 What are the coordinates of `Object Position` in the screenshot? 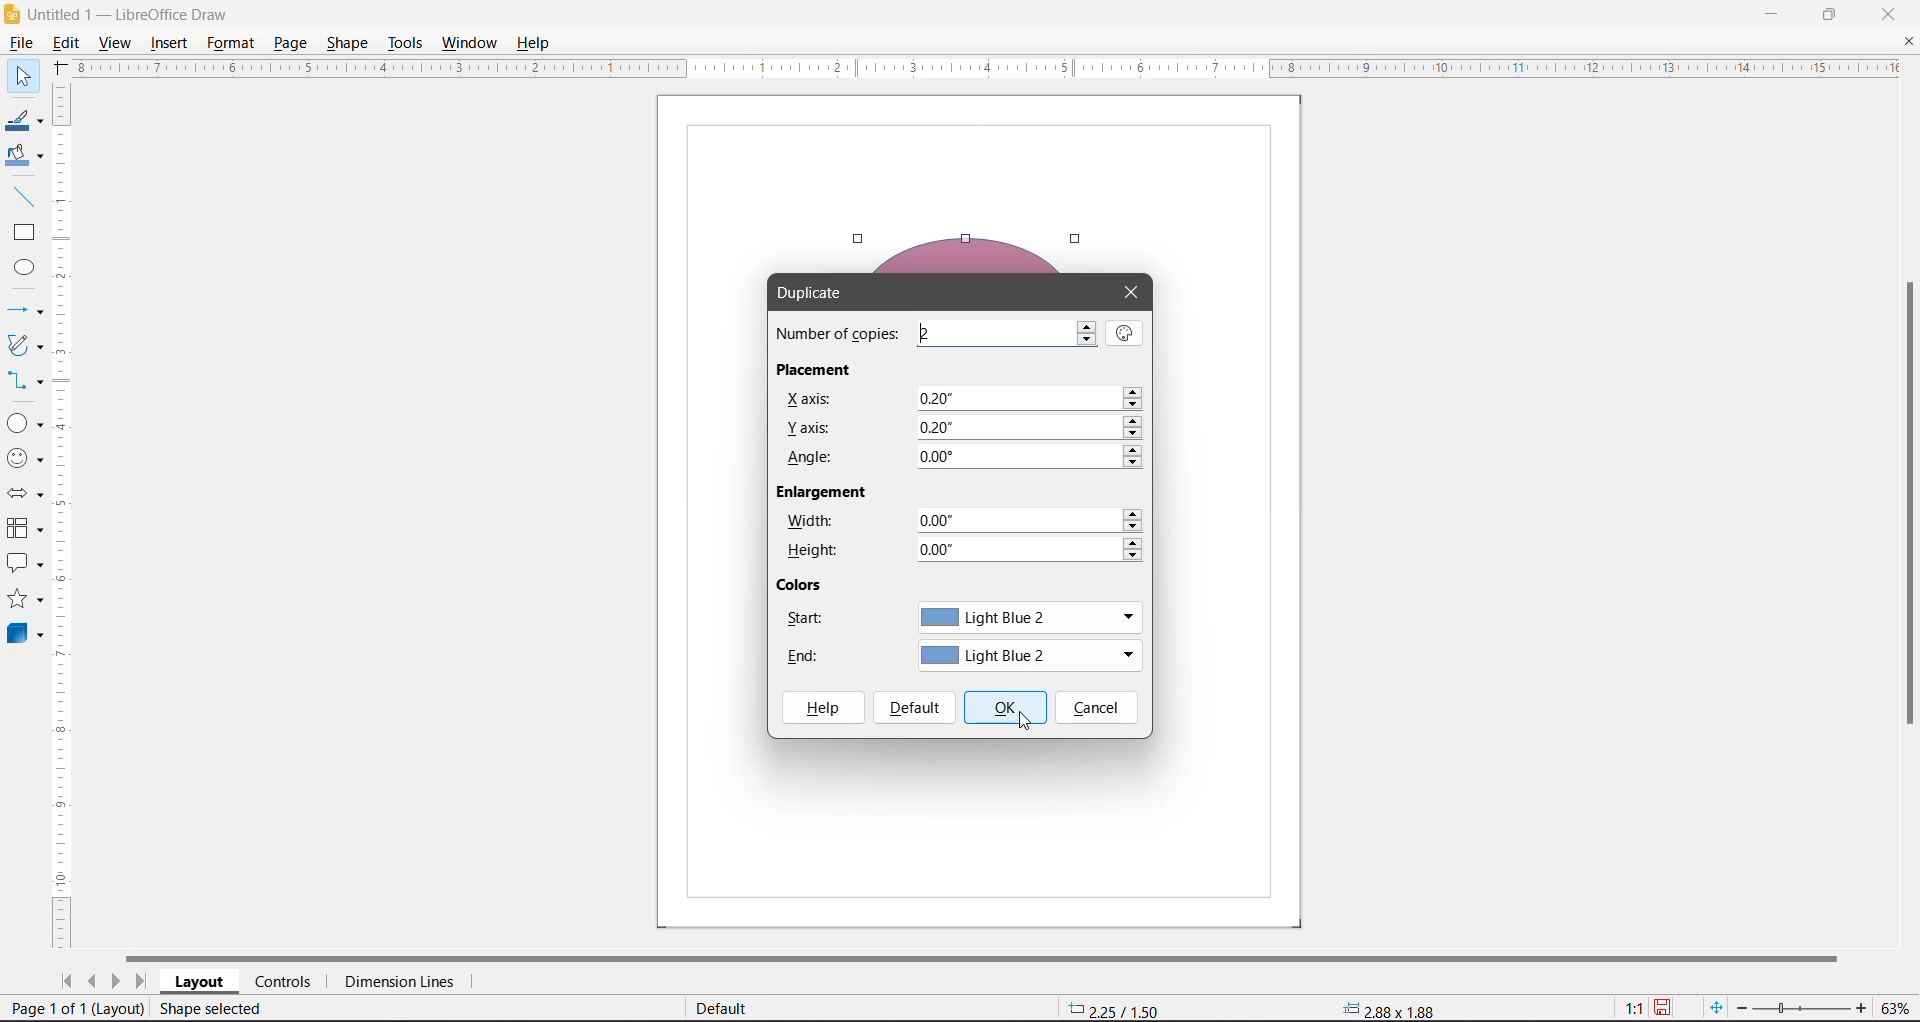 It's located at (1114, 1008).